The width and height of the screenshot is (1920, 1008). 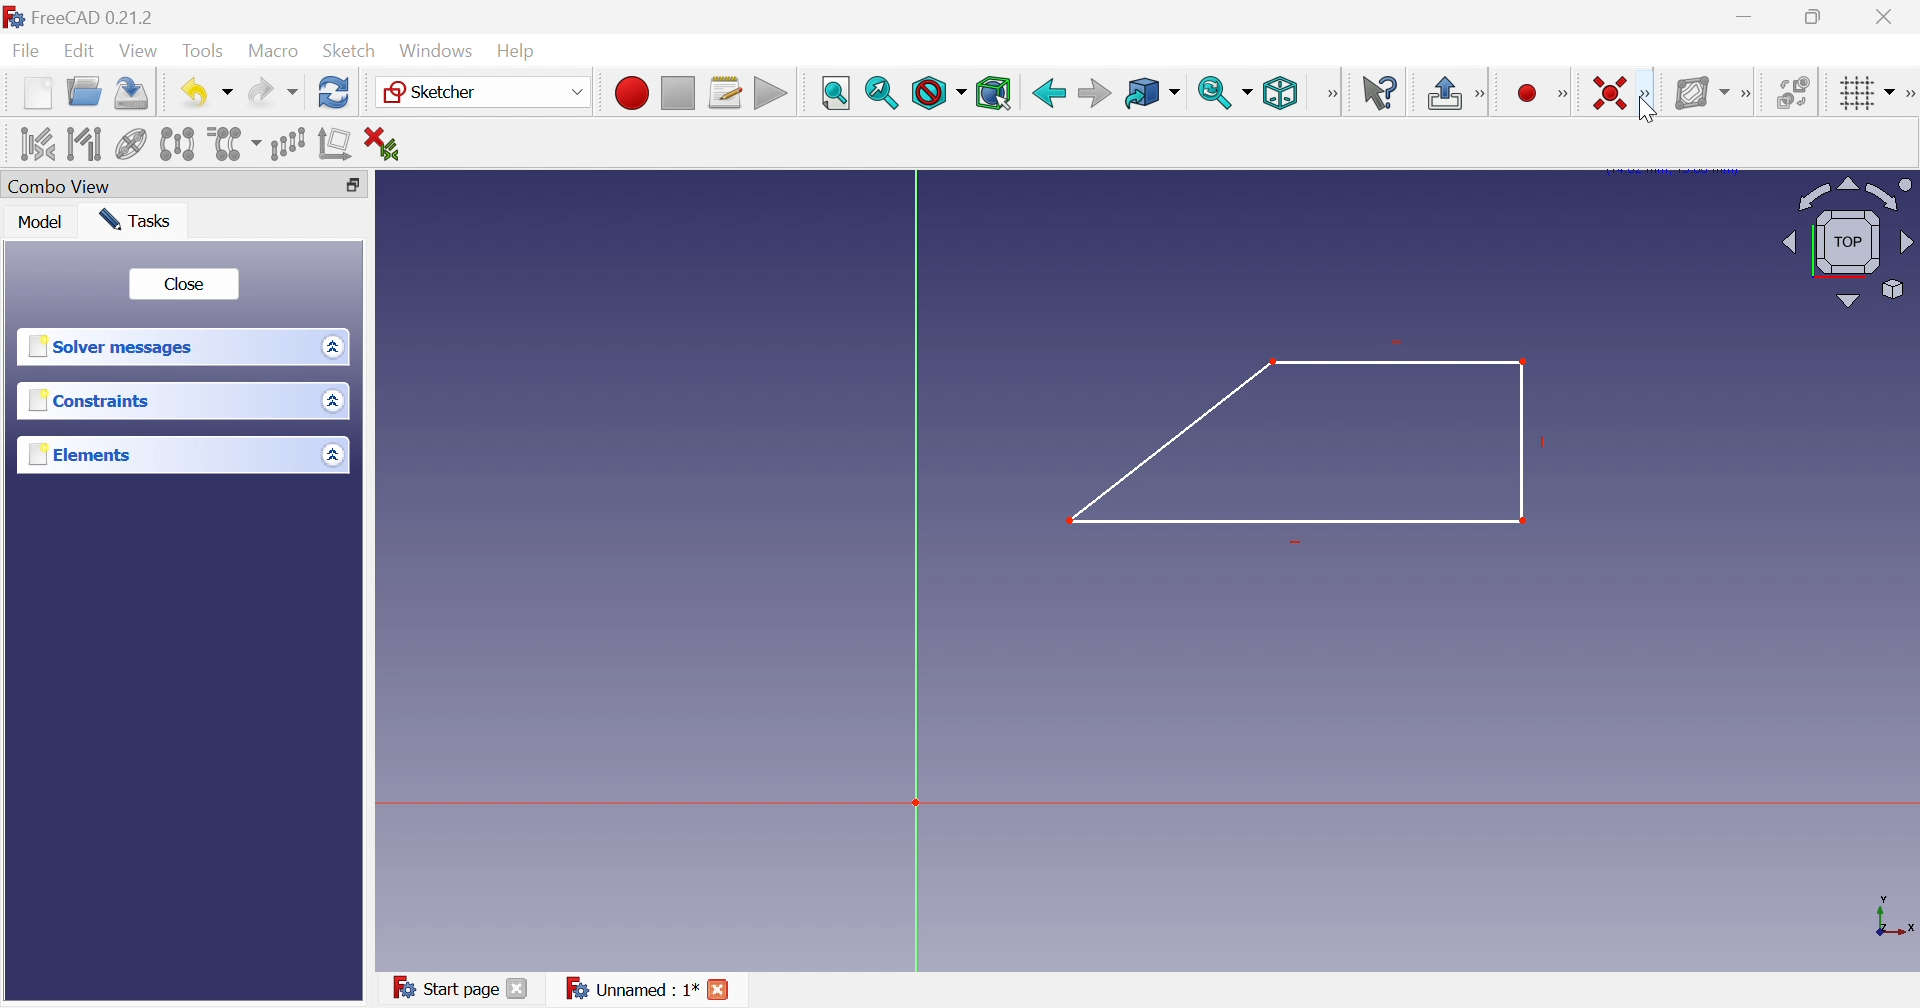 What do you see at coordinates (140, 51) in the screenshot?
I see `View` at bounding box center [140, 51].